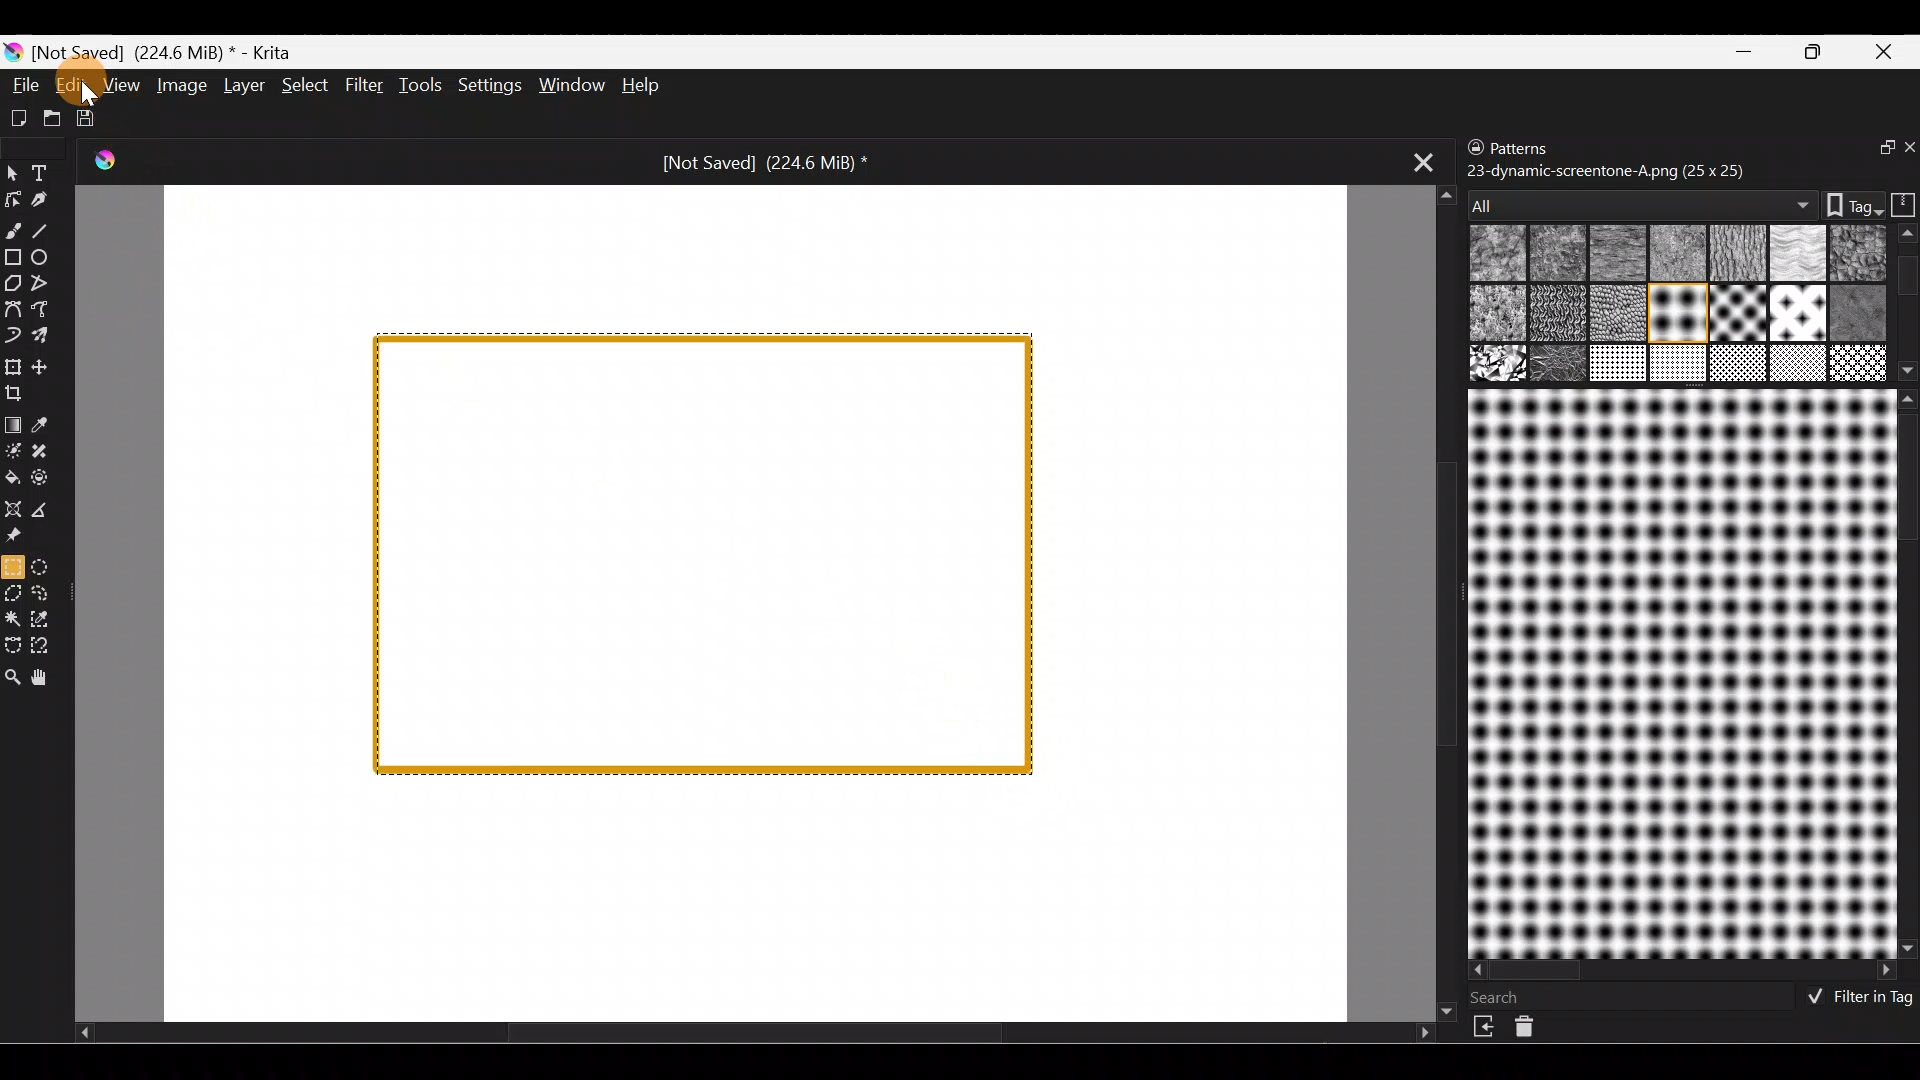  I want to click on Fill a contiguous area of colour with colour, so click(13, 477).